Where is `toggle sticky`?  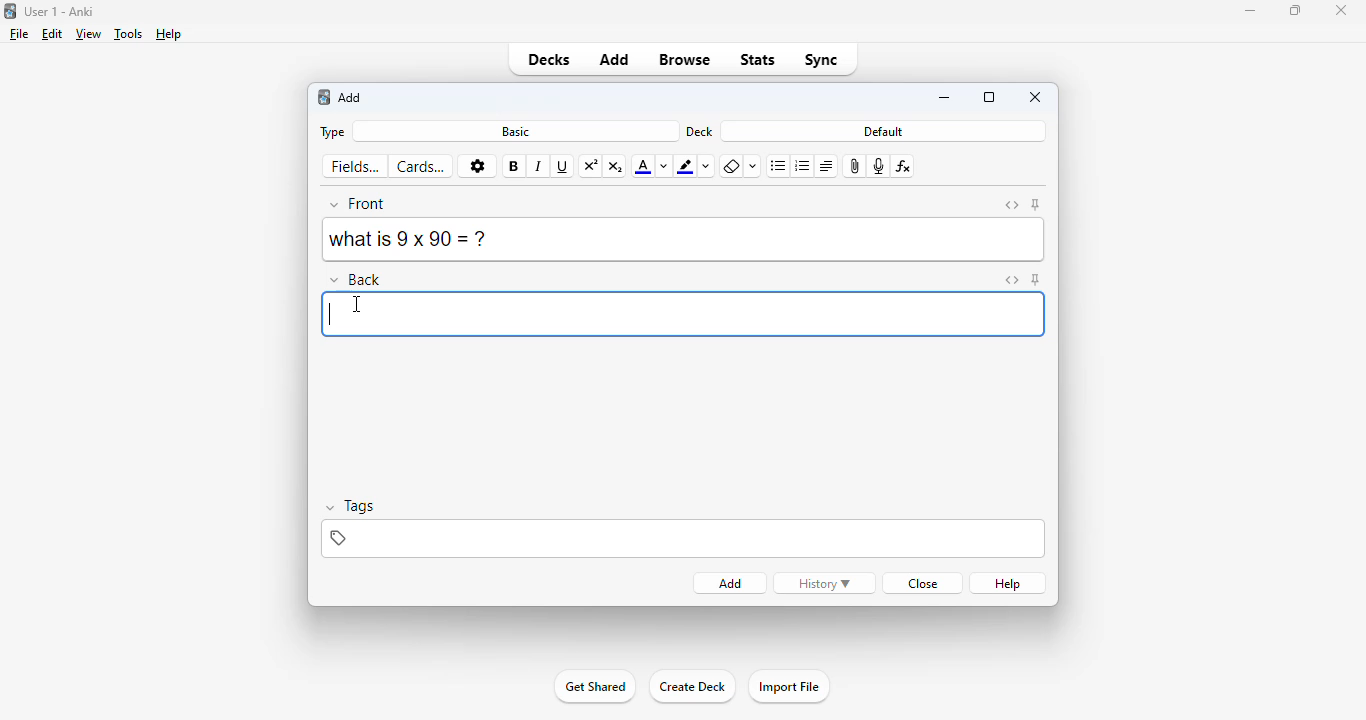 toggle sticky is located at coordinates (1036, 205).